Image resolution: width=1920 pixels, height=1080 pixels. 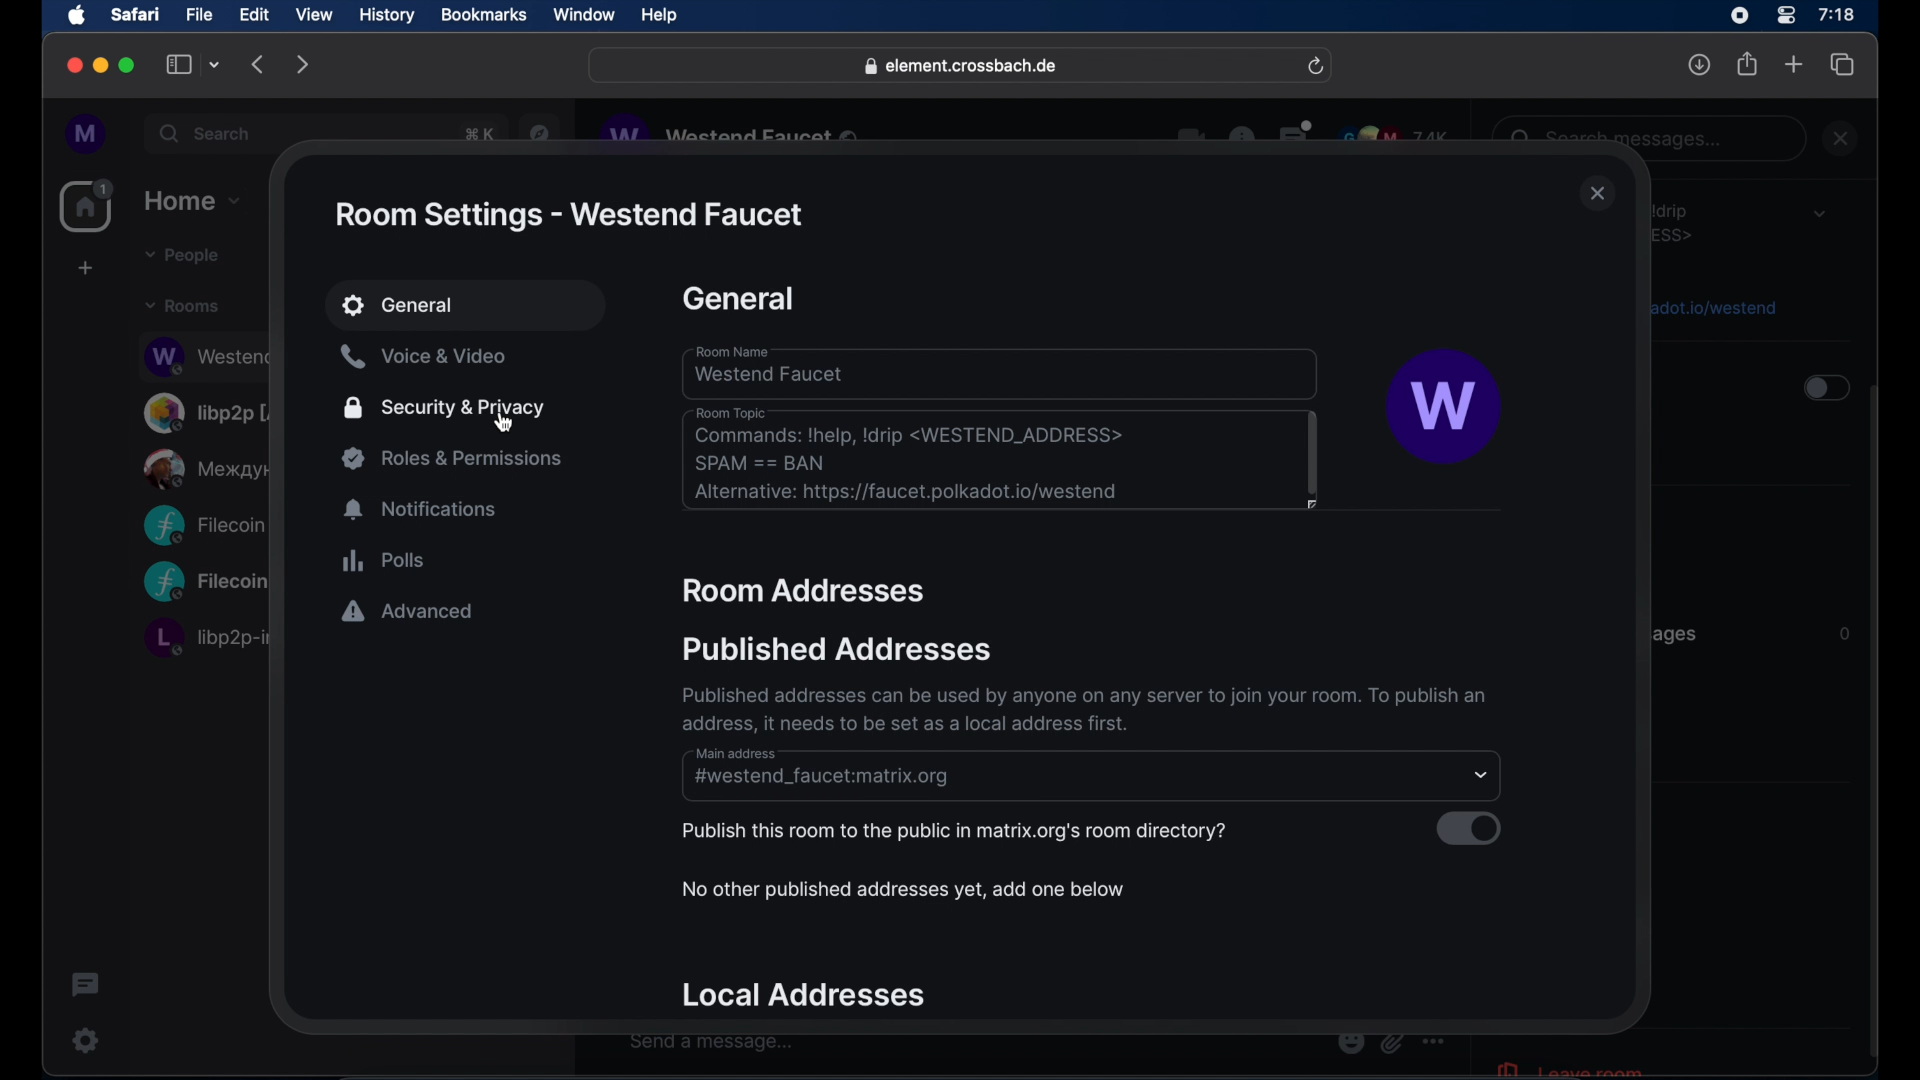 I want to click on window, so click(x=584, y=15).